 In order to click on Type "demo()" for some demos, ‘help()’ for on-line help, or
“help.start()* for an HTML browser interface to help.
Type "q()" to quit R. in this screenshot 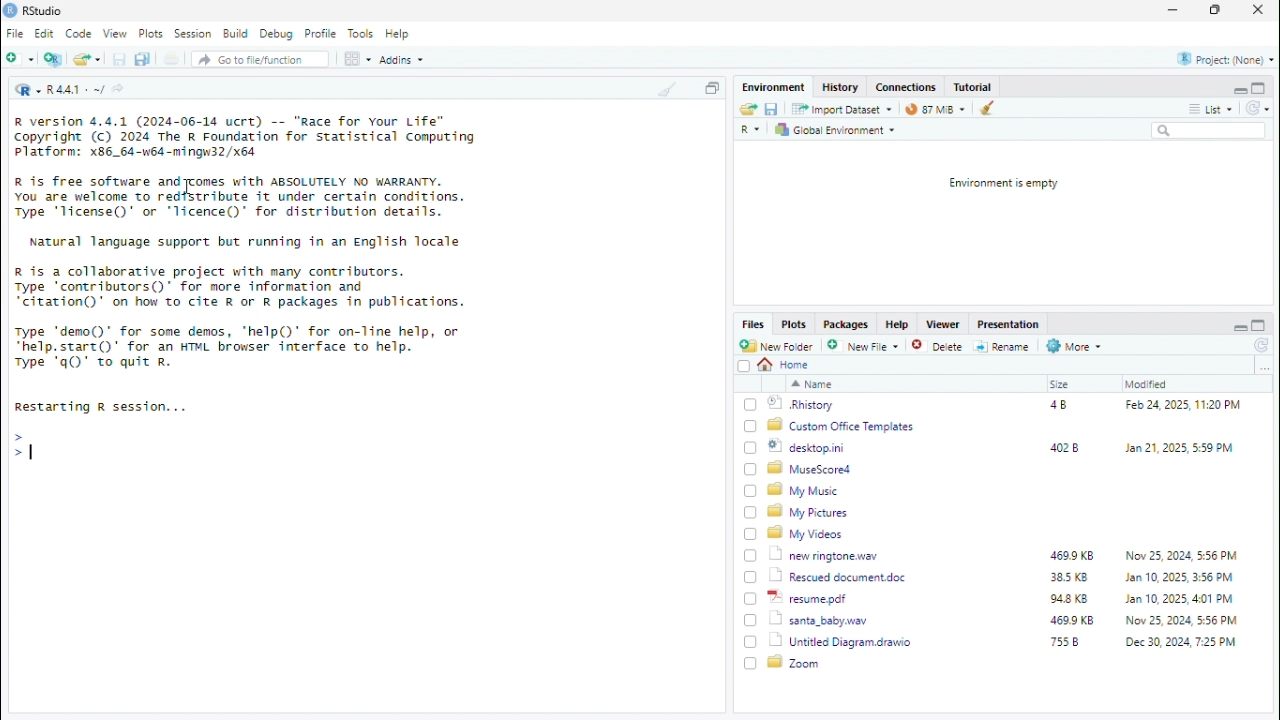, I will do `click(243, 349)`.